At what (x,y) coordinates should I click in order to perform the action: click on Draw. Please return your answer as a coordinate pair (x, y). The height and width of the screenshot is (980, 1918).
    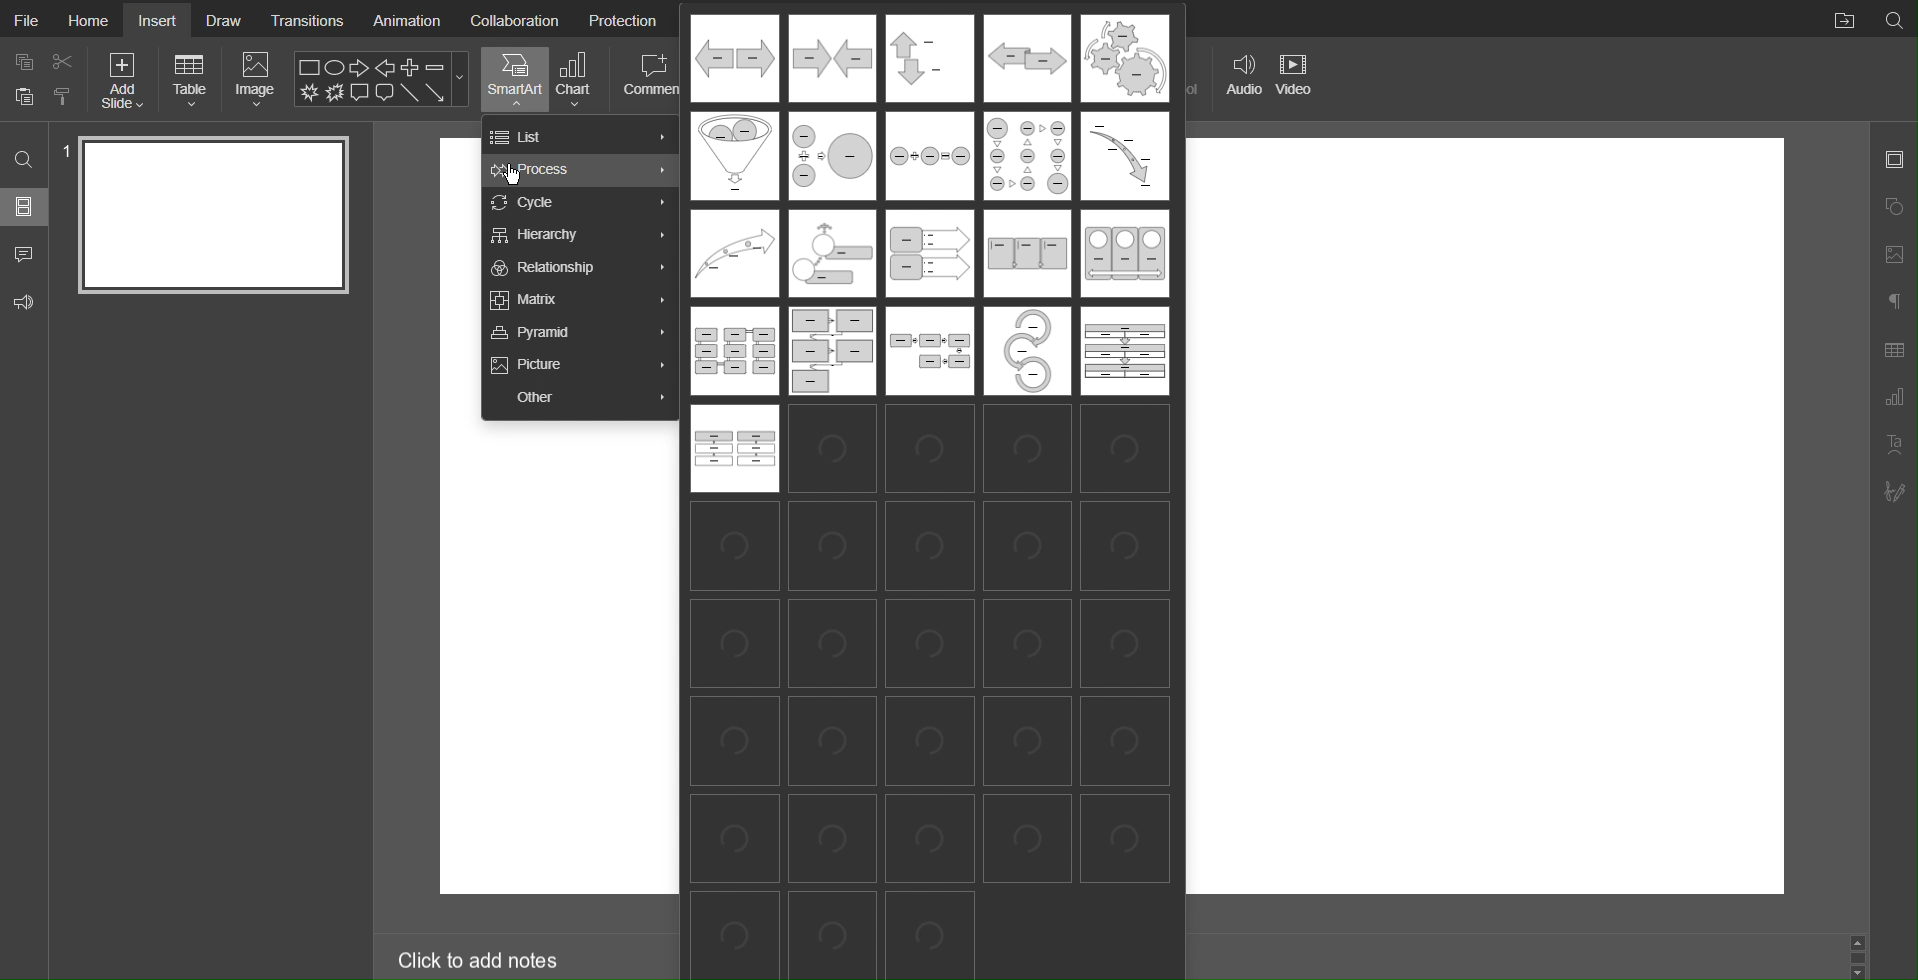
    Looking at the image, I should click on (224, 19).